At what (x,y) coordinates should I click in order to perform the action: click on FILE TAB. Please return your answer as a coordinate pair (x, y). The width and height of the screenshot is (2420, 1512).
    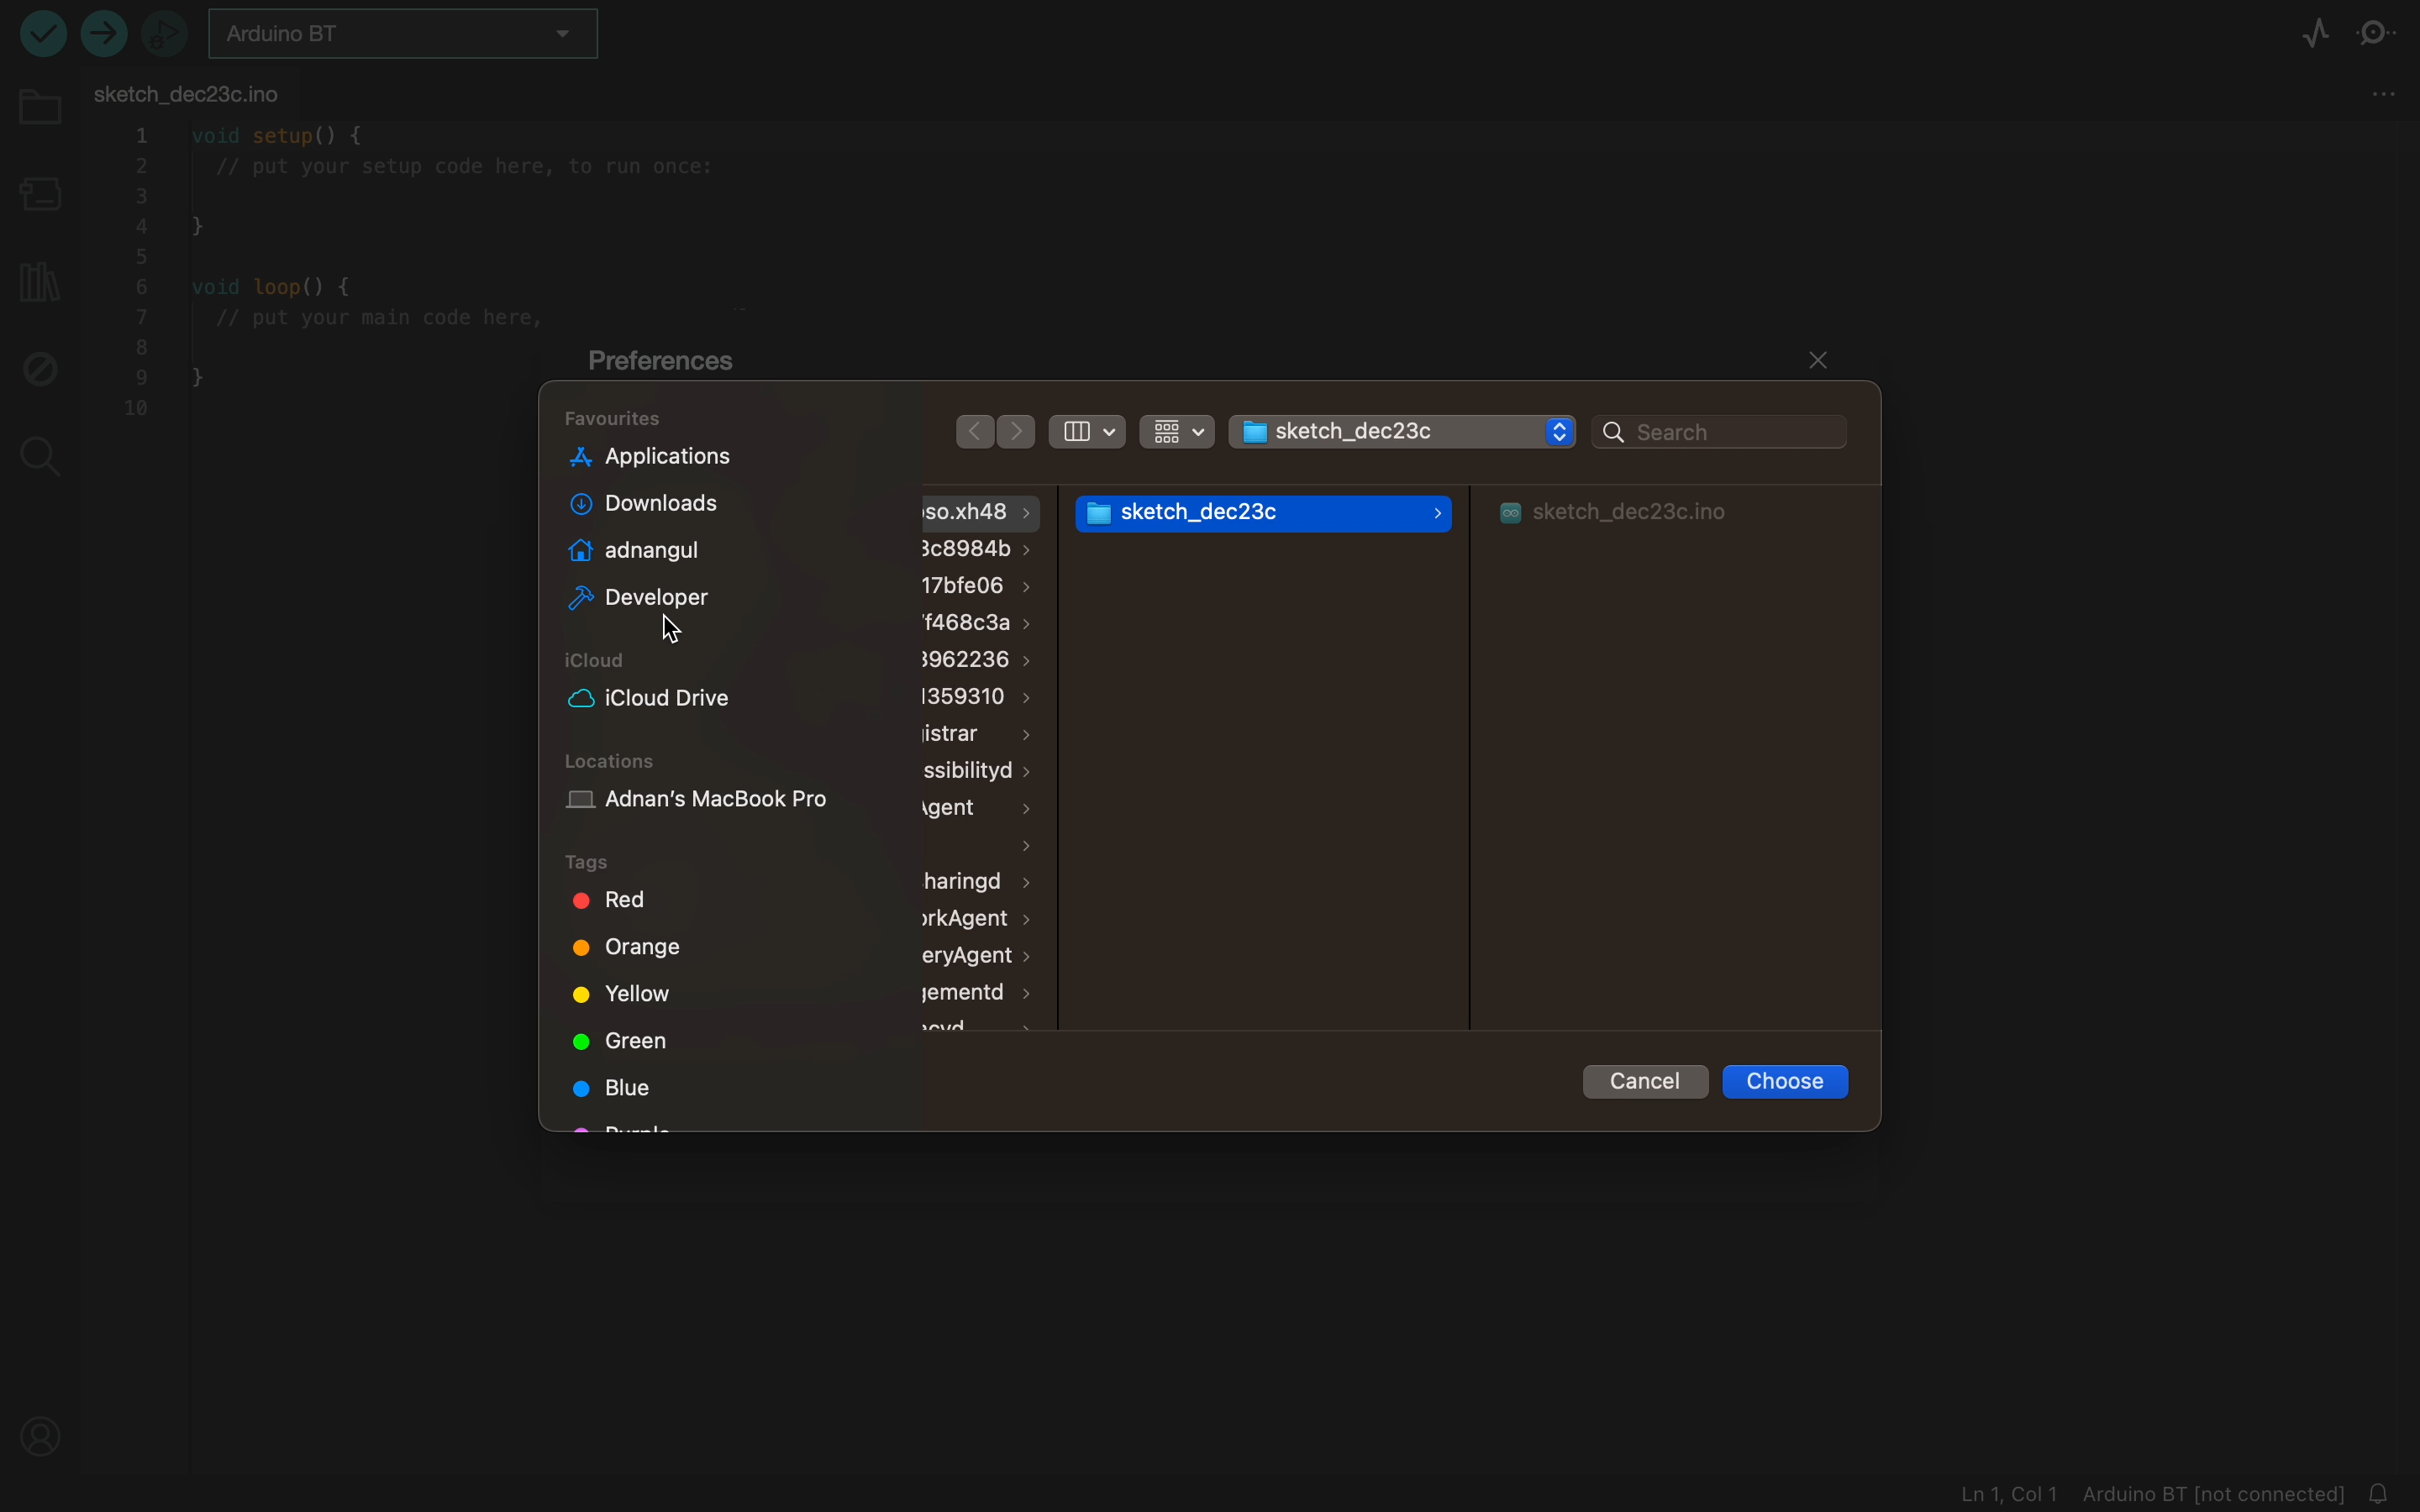
    Looking at the image, I should click on (200, 98).